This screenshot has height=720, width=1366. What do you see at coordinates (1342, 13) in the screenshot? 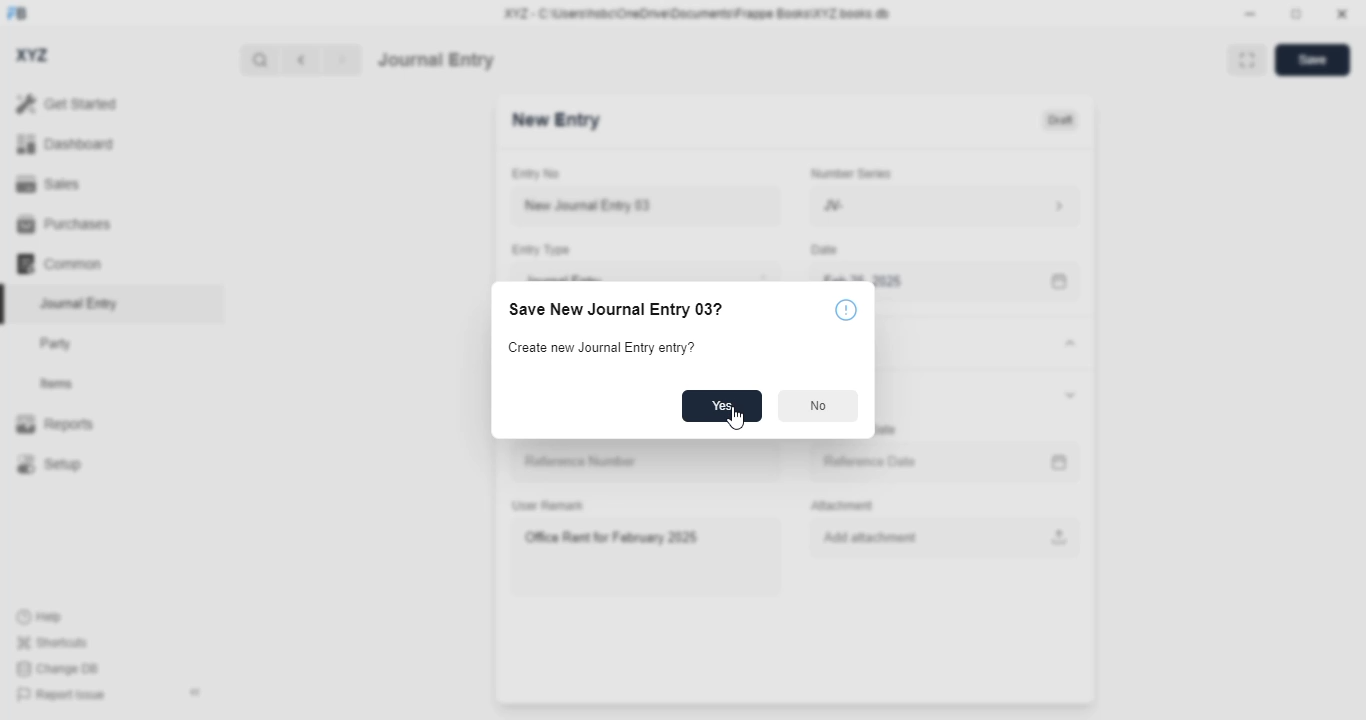
I see `close` at bounding box center [1342, 13].